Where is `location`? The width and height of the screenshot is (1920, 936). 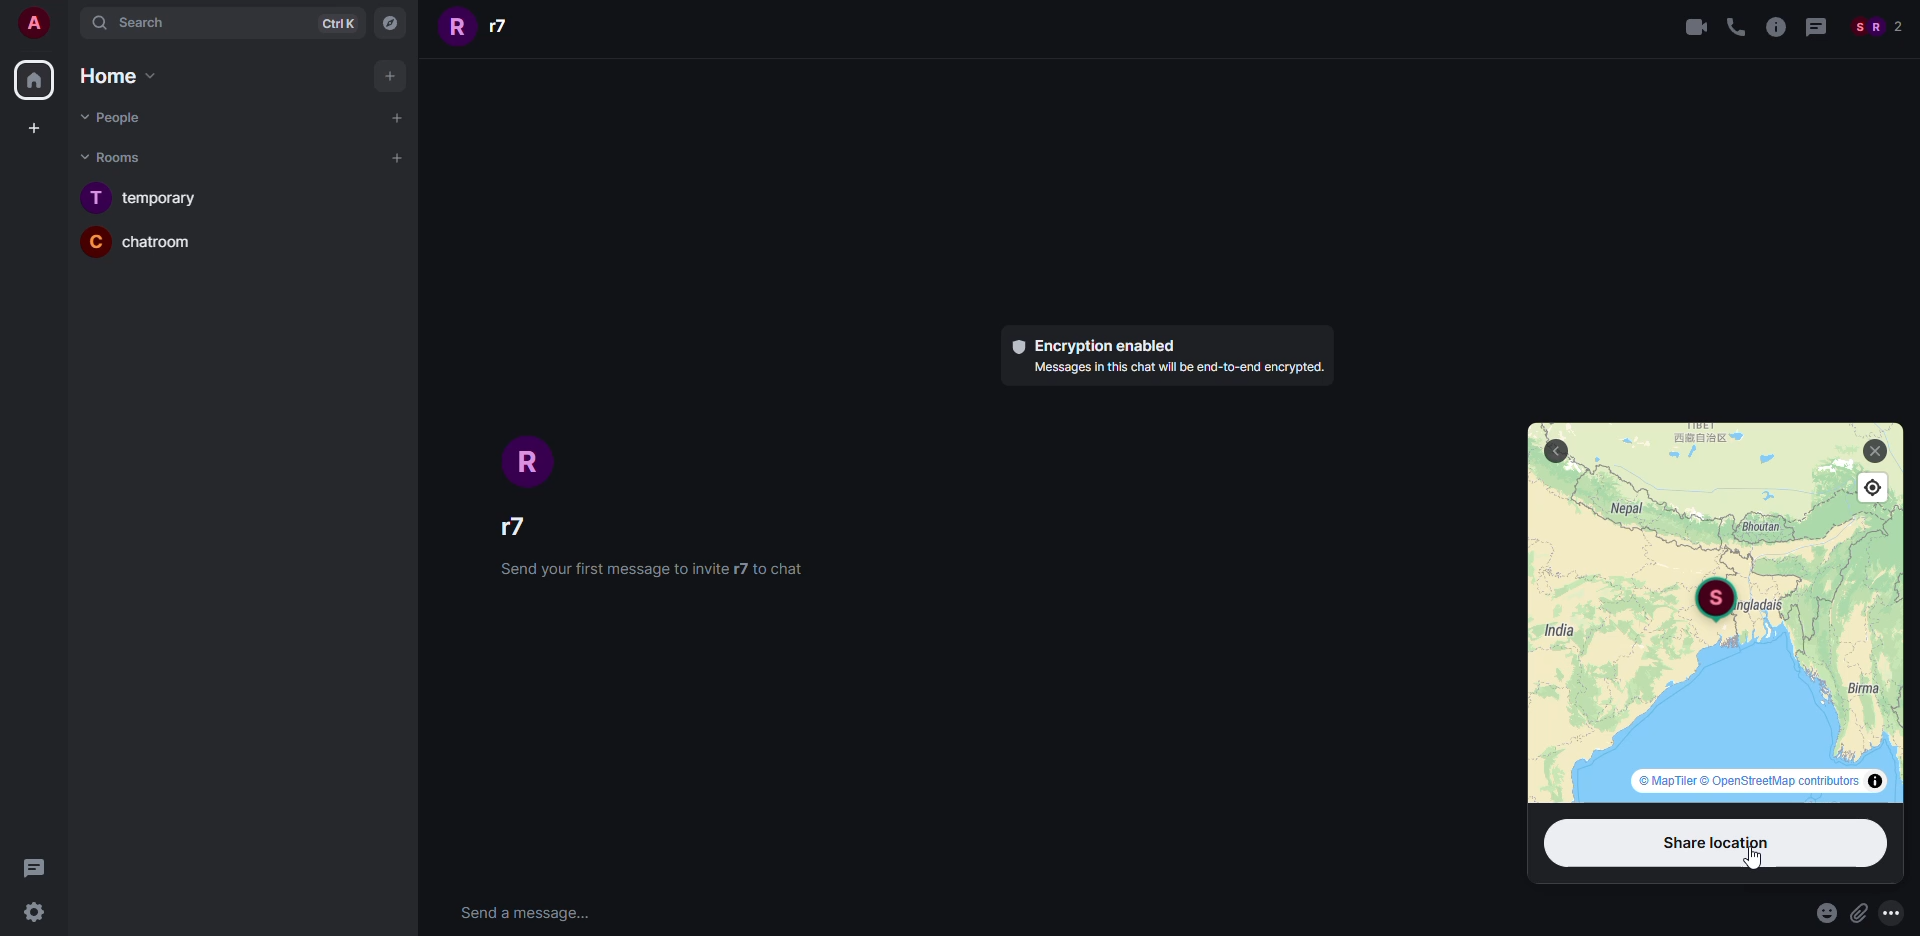
location is located at coordinates (1714, 600).